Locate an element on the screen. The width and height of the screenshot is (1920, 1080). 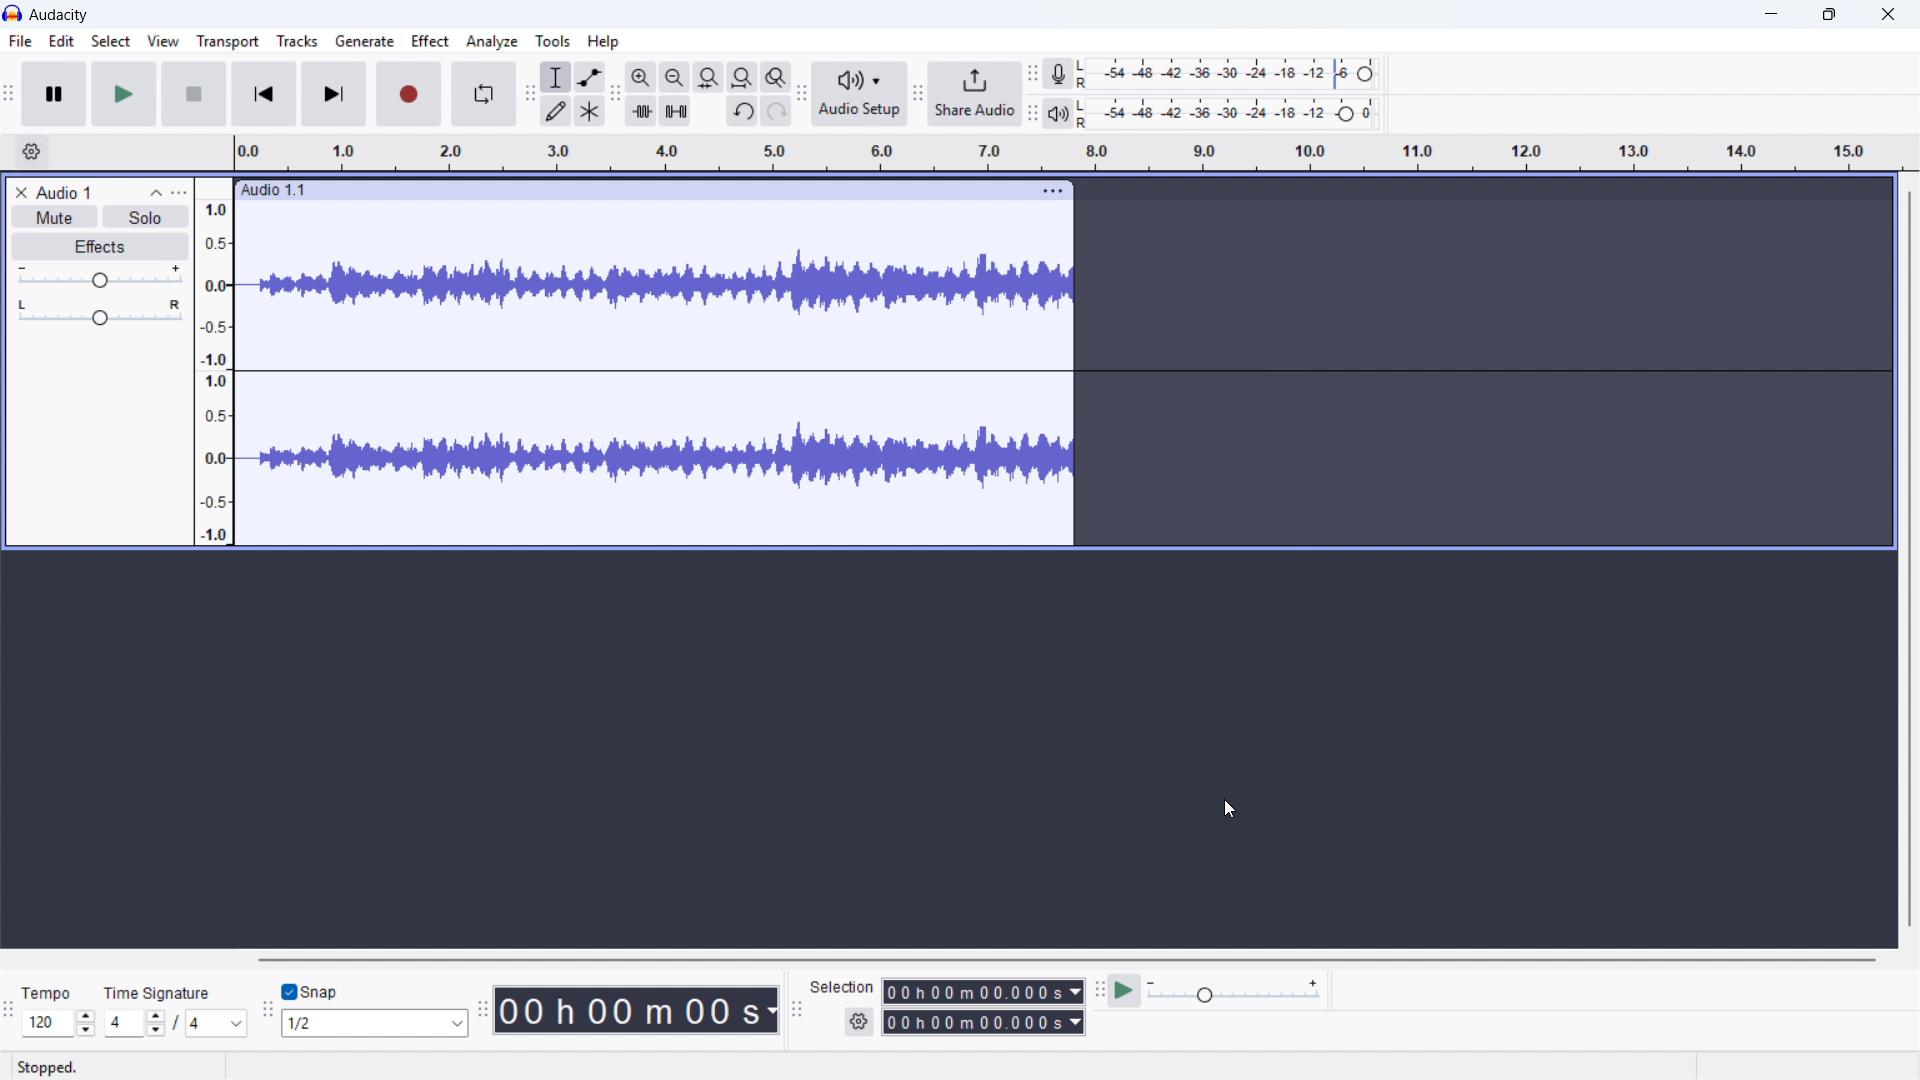
Selection end time  is located at coordinates (983, 1022).